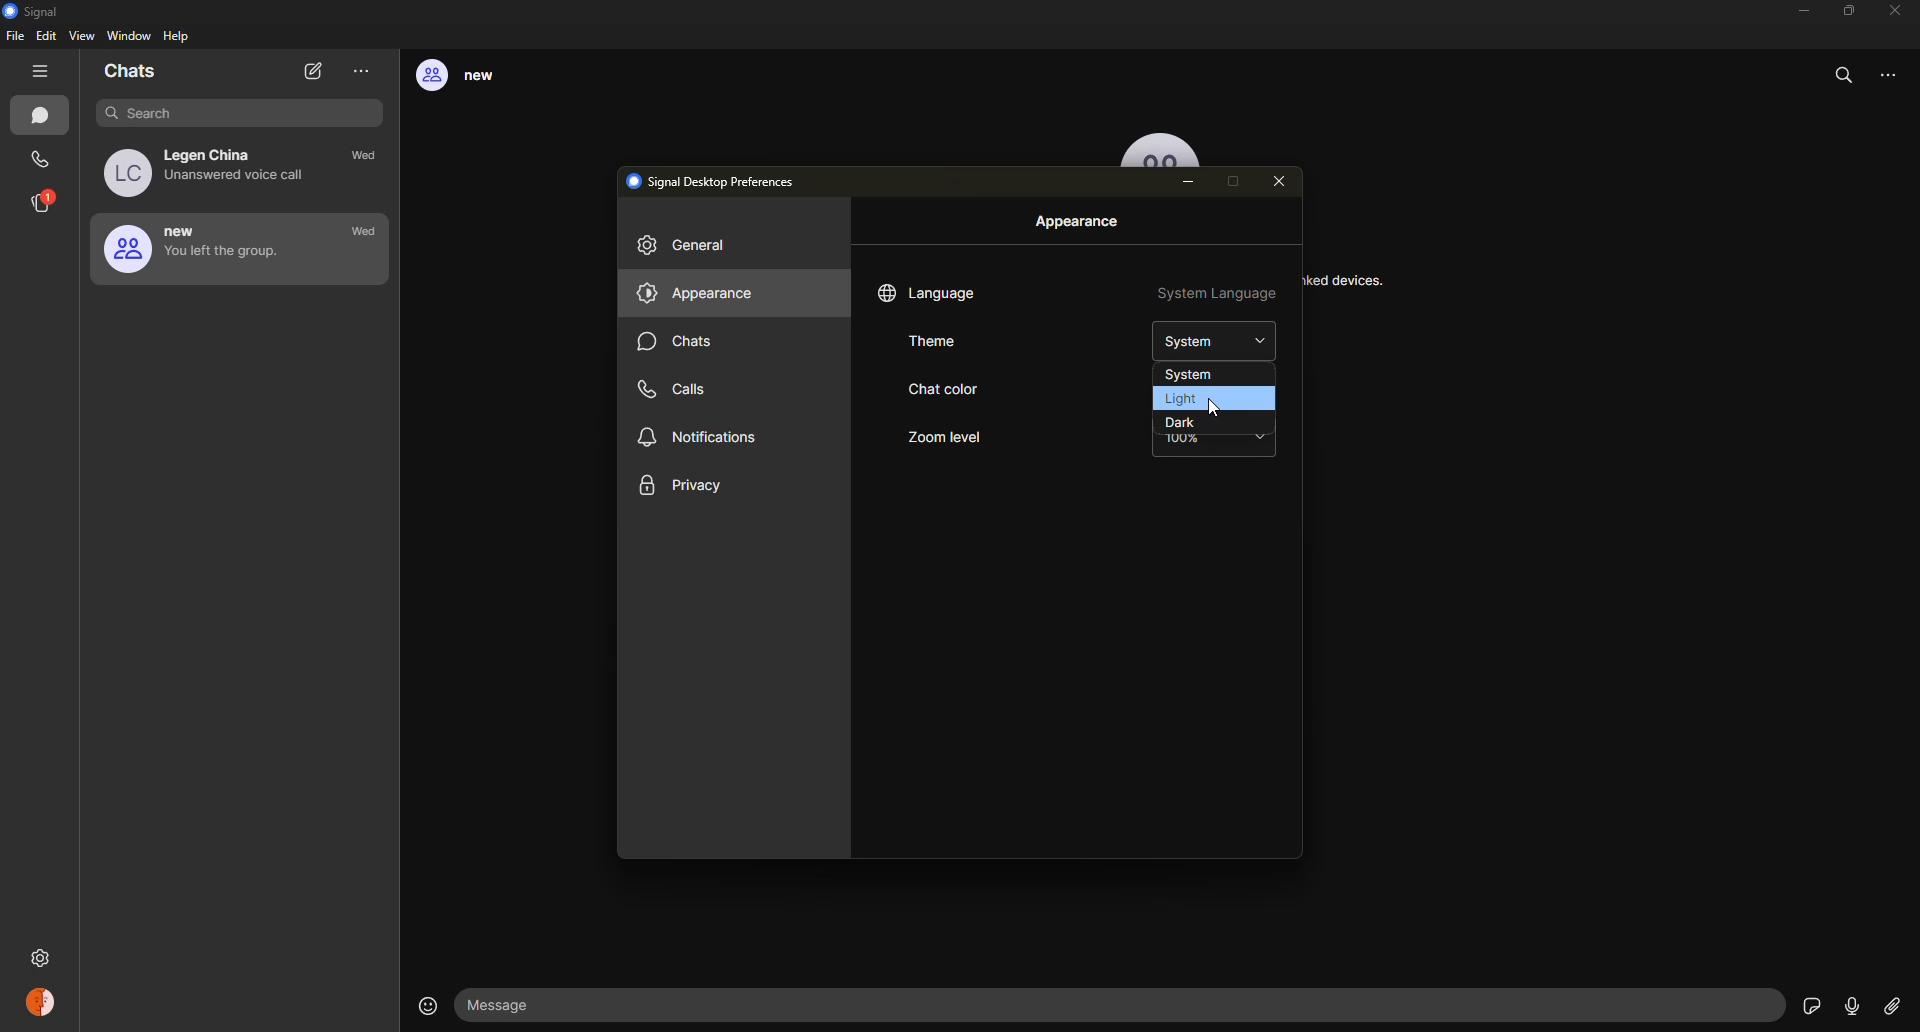 This screenshot has height=1032, width=1920. Describe the element at coordinates (1216, 296) in the screenshot. I see `system language` at that location.